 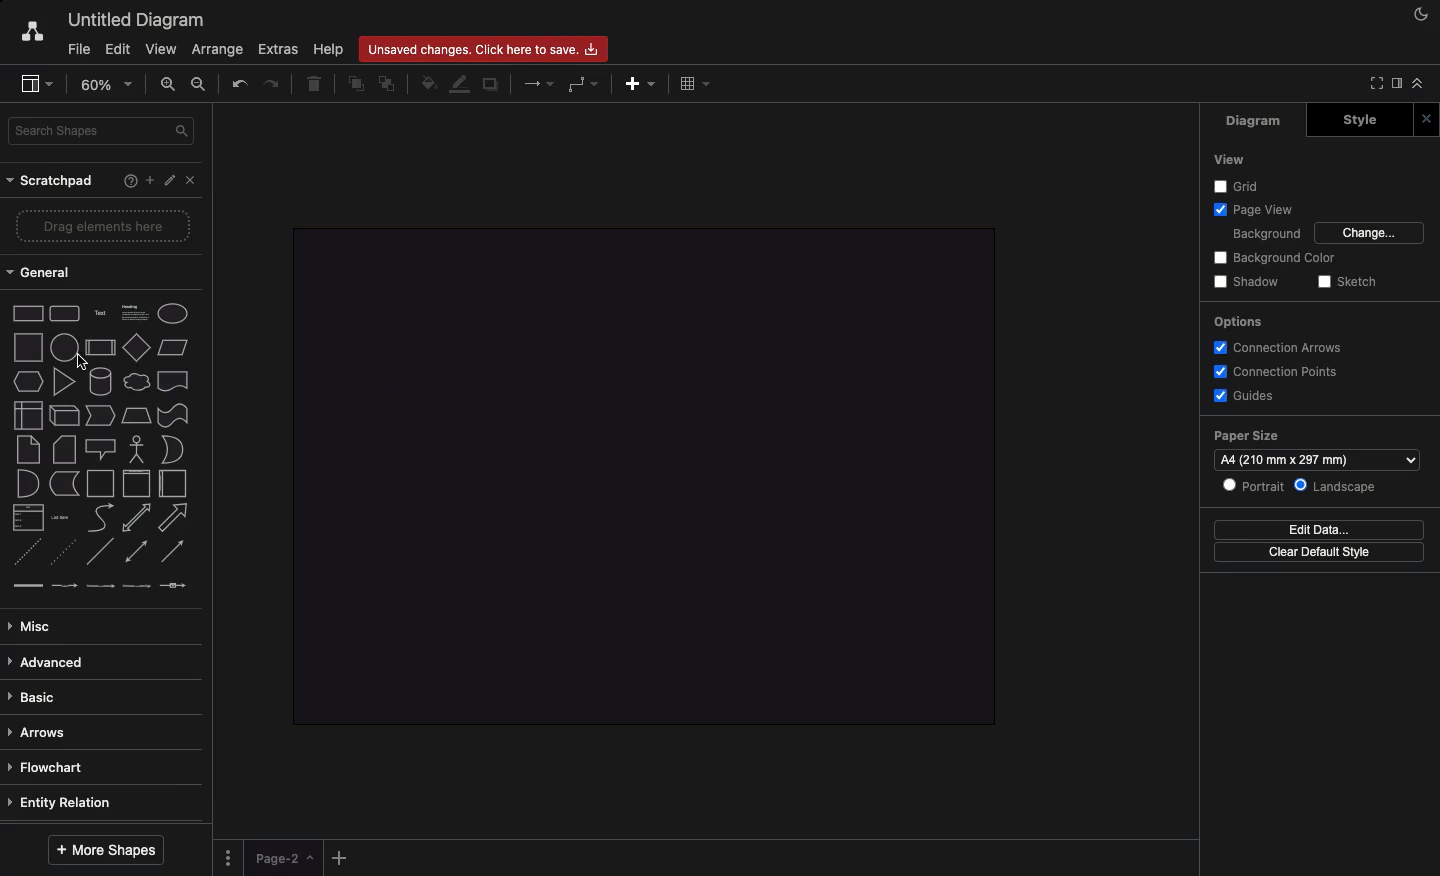 I want to click on Arrange, so click(x=218, y=50).